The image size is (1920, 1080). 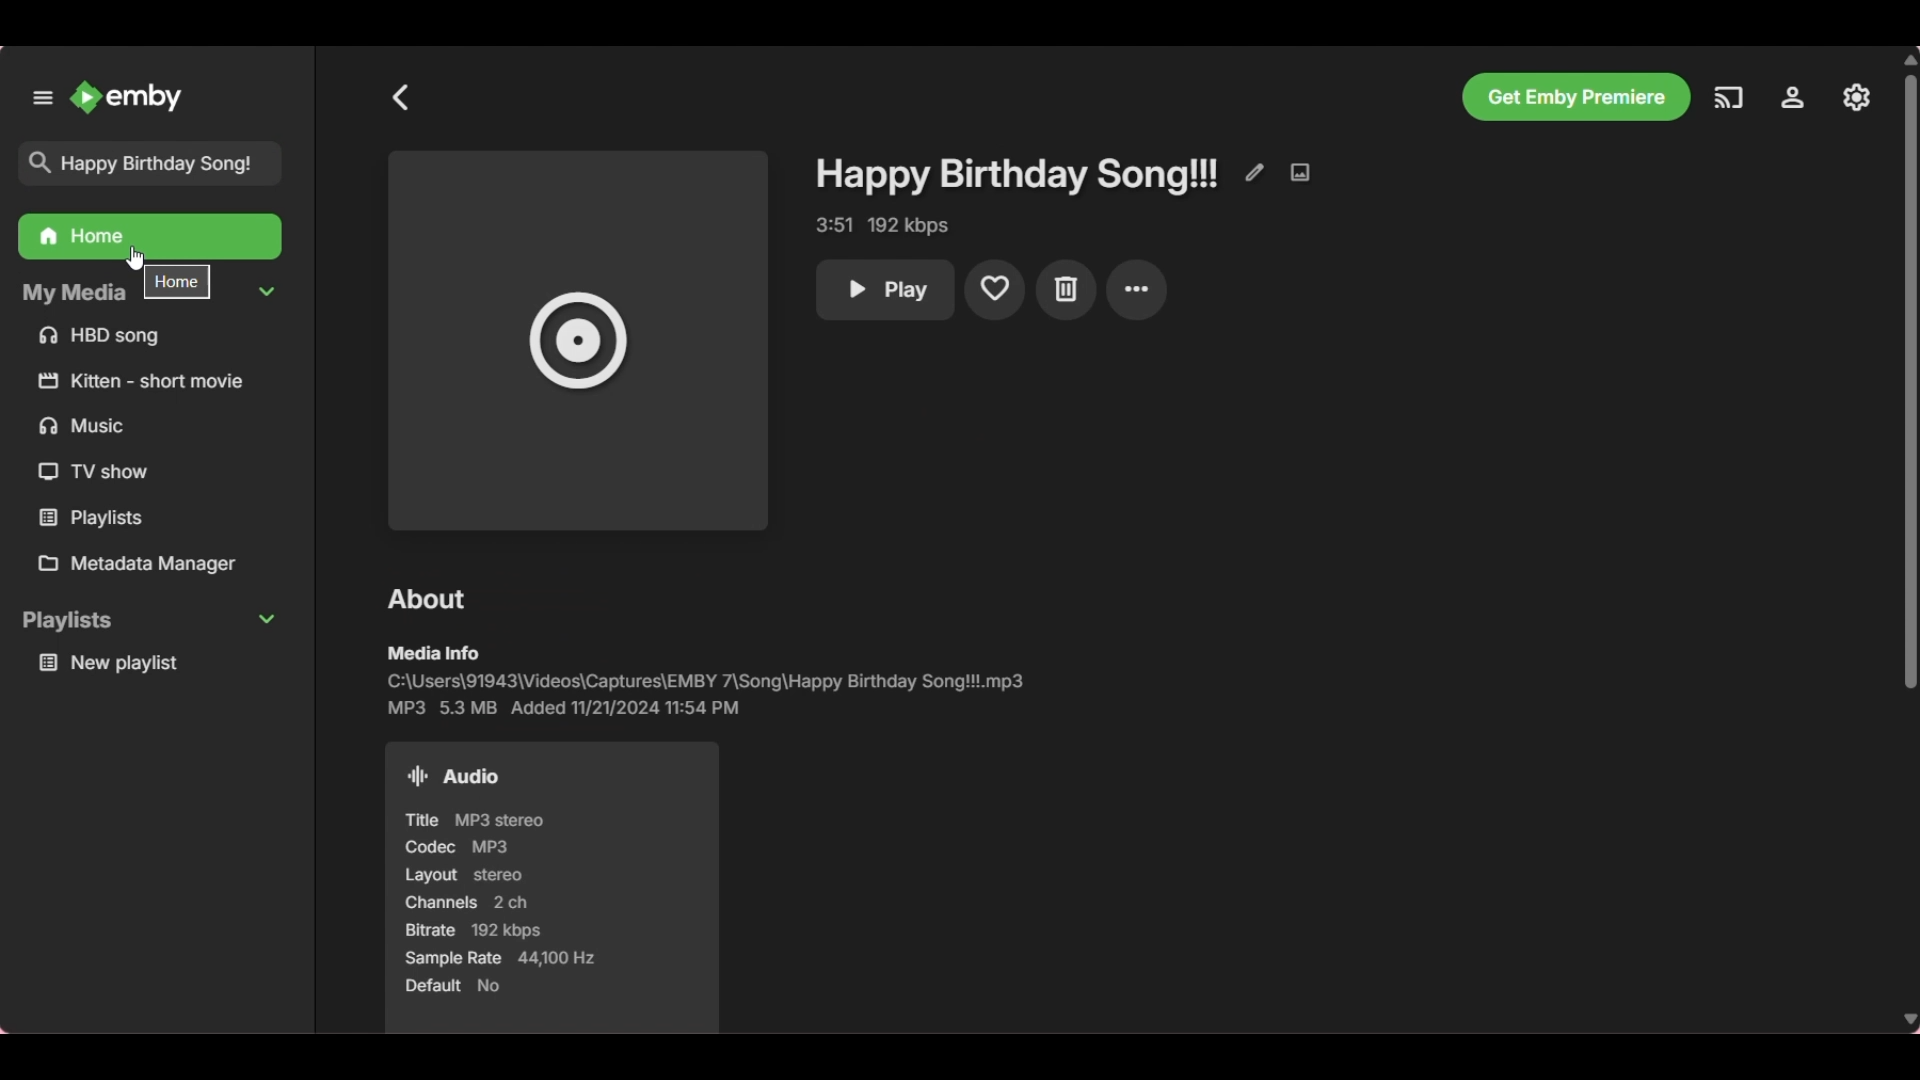 I want to click on Delete, so click(x=1067, y=291).